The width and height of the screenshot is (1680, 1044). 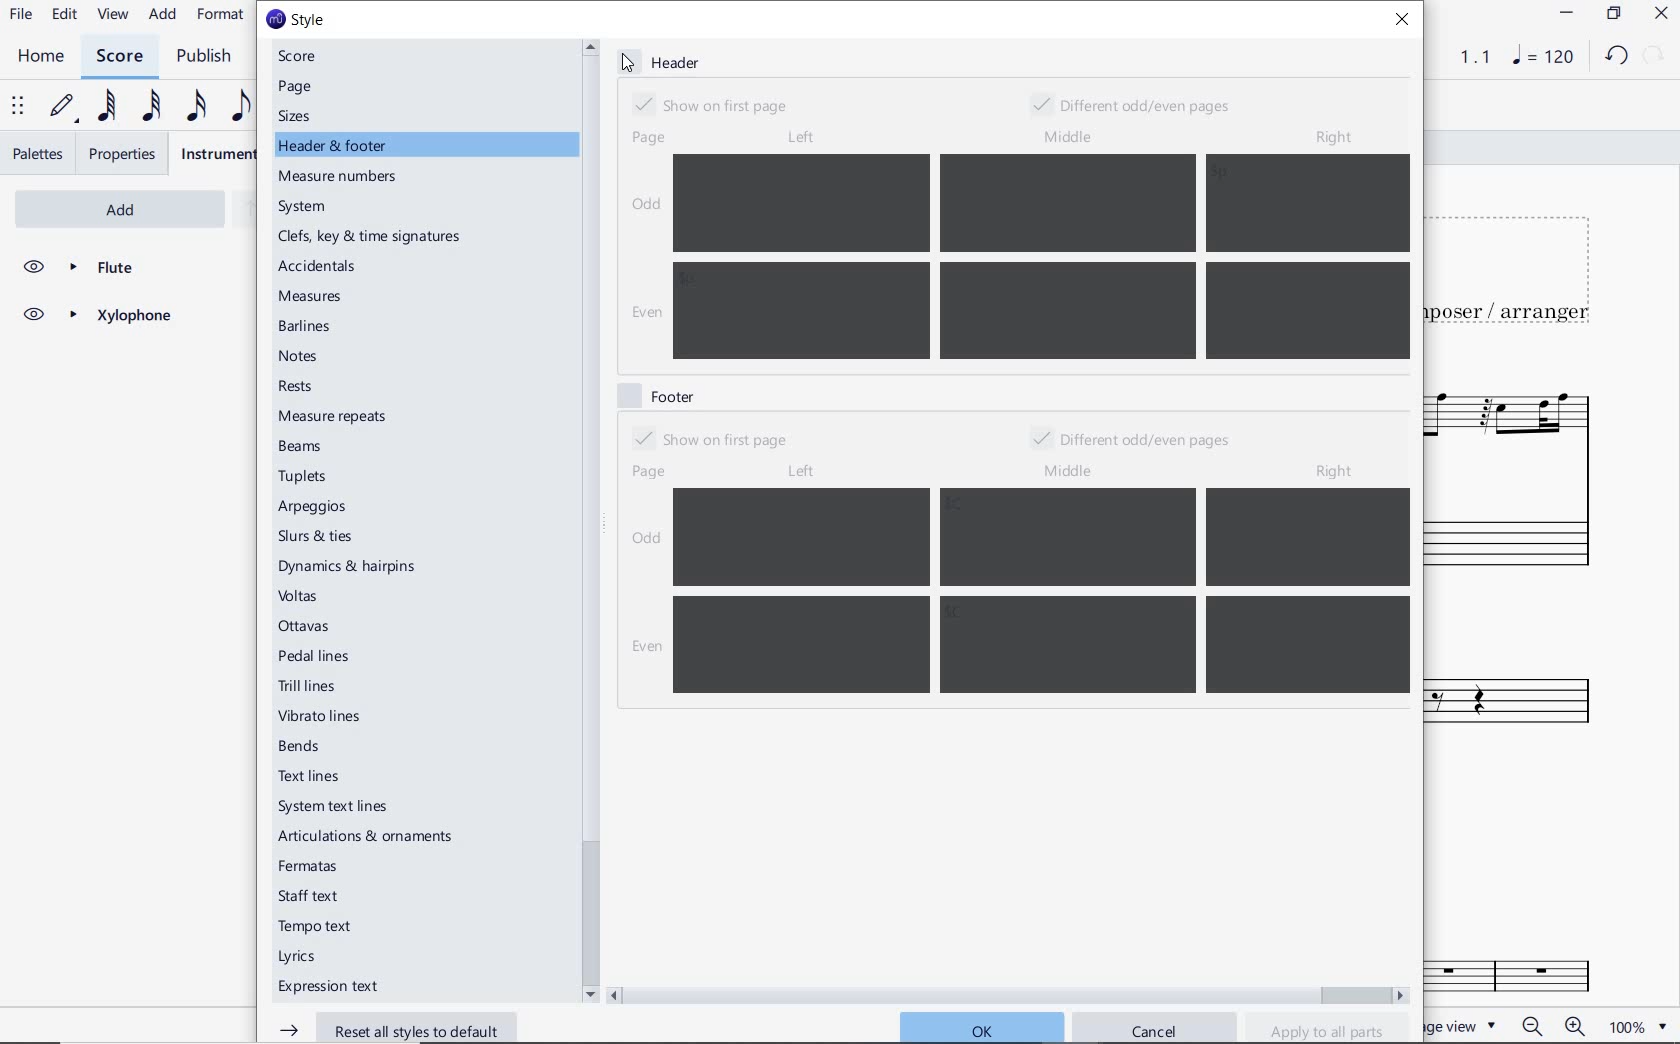 What do you see at coordinates (118, 55) in the screenshot?
I see `SCORE` at bounding box center [118, 55].